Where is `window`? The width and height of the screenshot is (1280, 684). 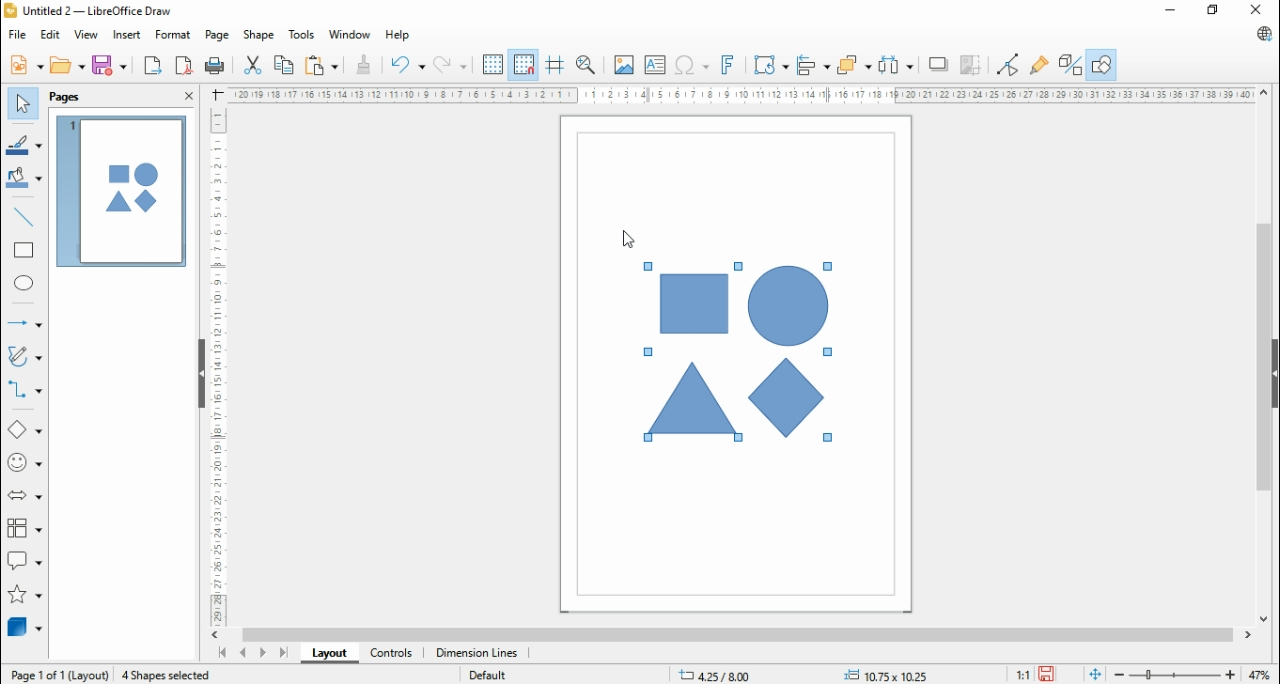
window is located at coordinates (351, 34).